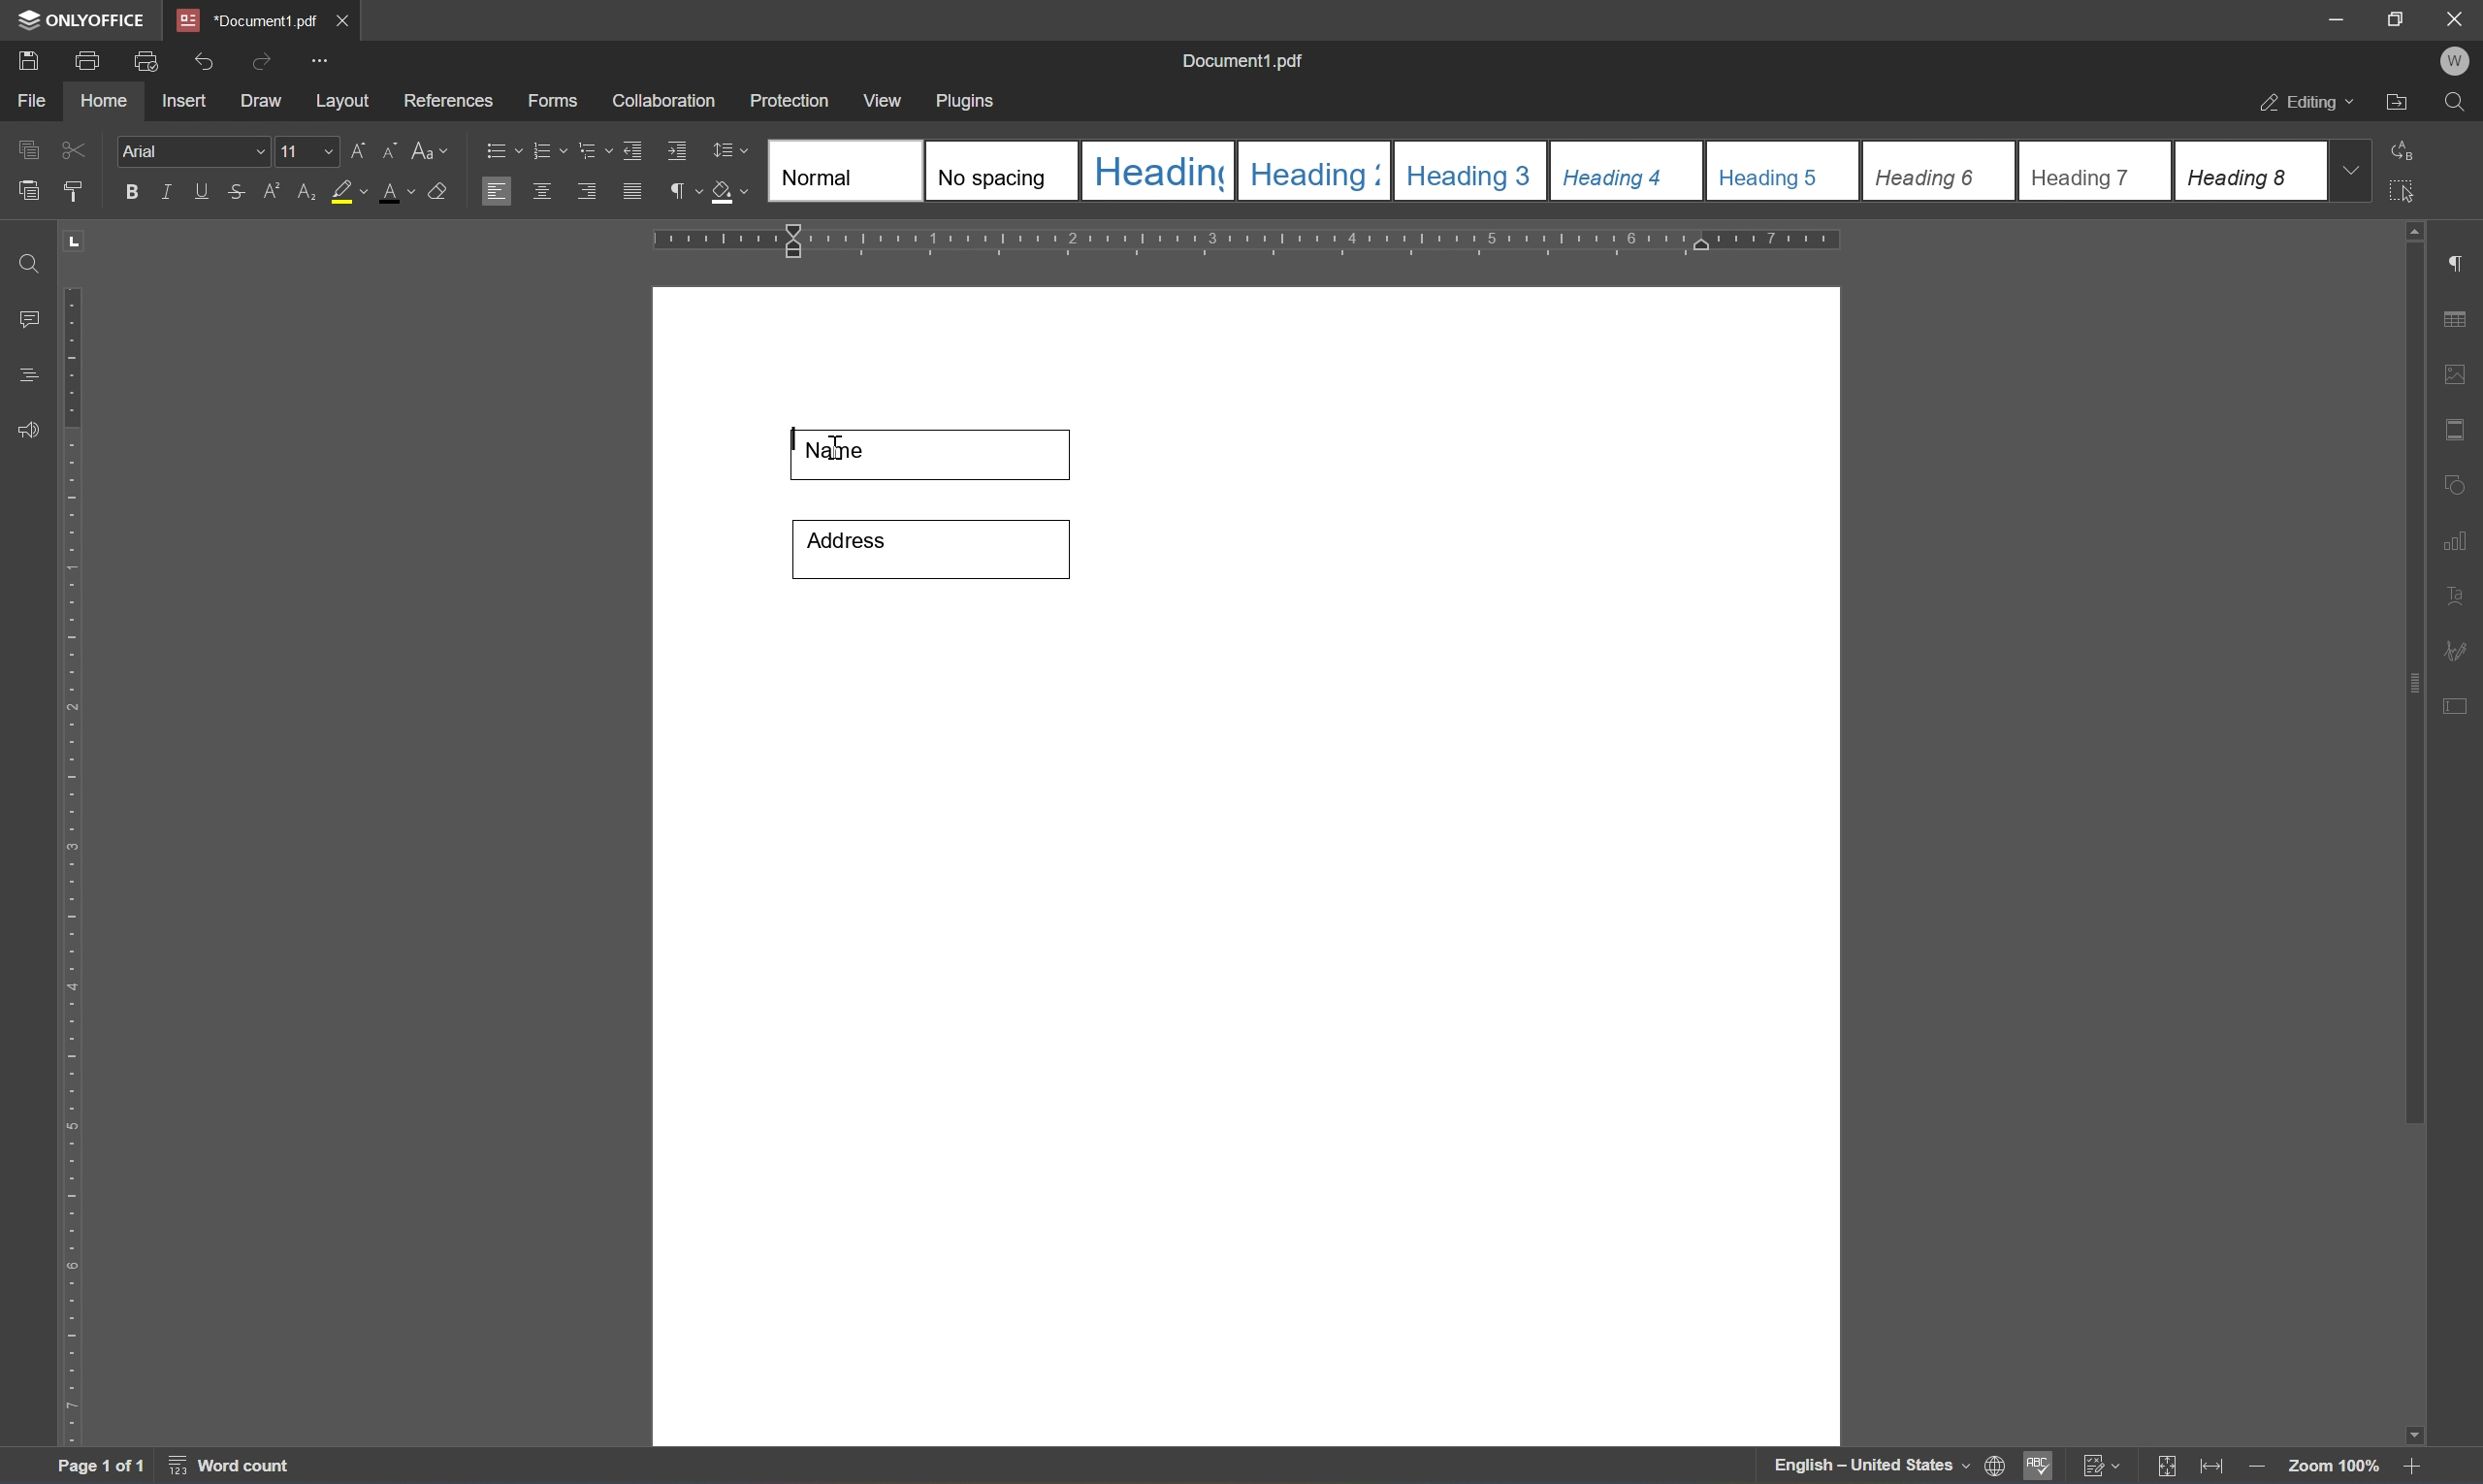  What do you see at coordinates (678, 150) in the screenshot?
I see `increase indent` at bounding box center [678, 150].